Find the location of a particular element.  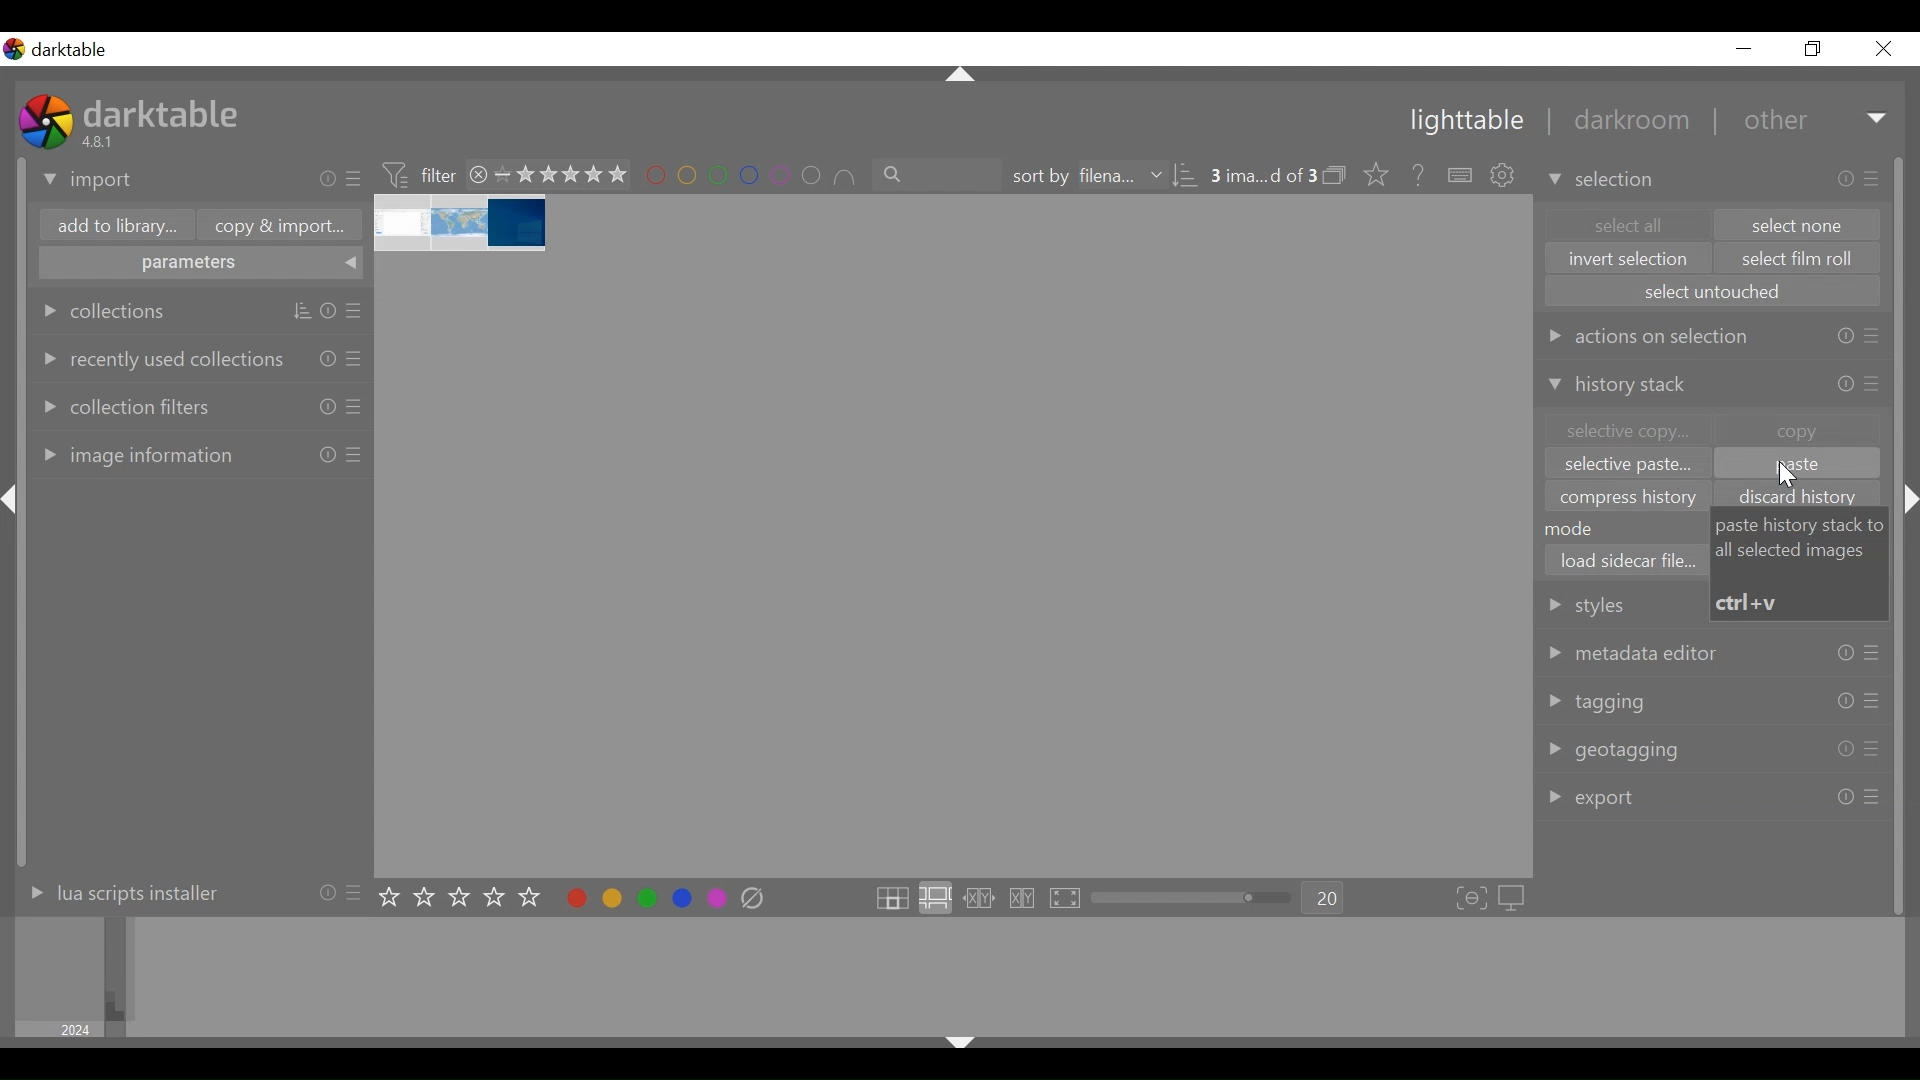

paste is located at coordinates (1796, 465).